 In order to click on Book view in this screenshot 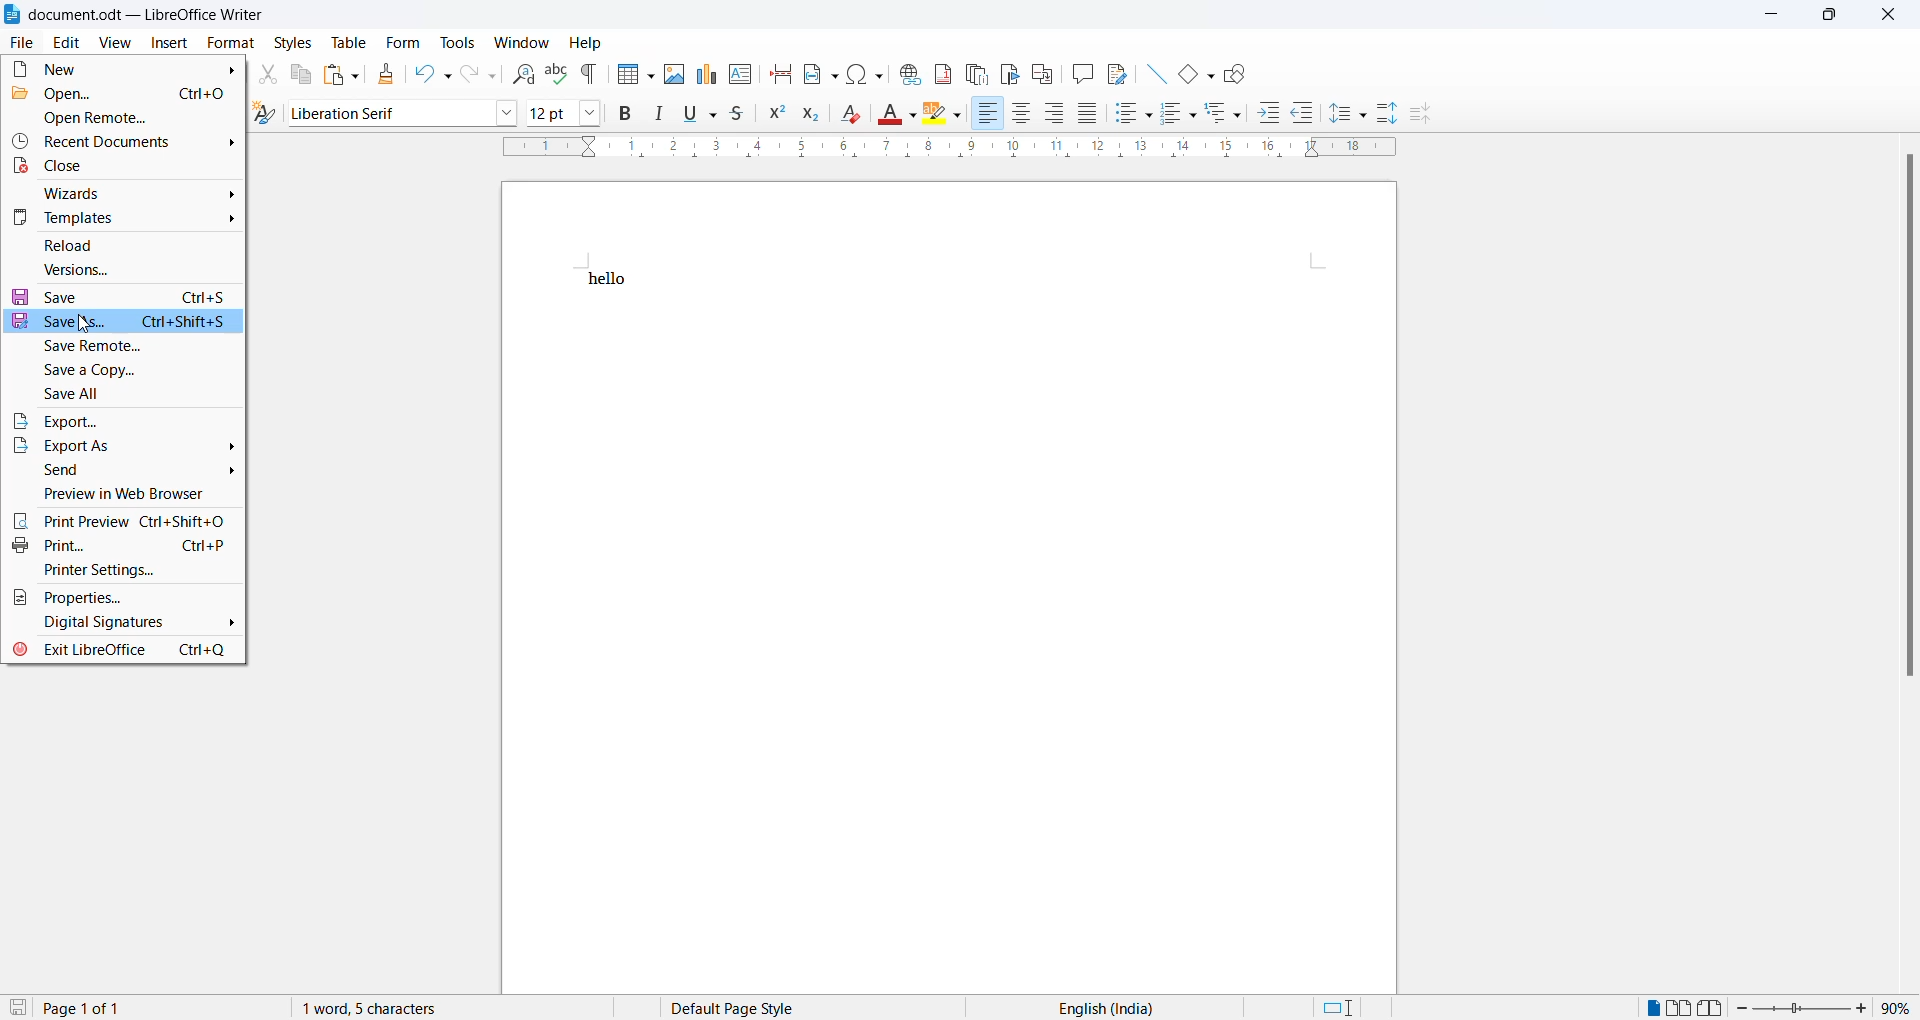, I will do `click(1713, 1007)`.